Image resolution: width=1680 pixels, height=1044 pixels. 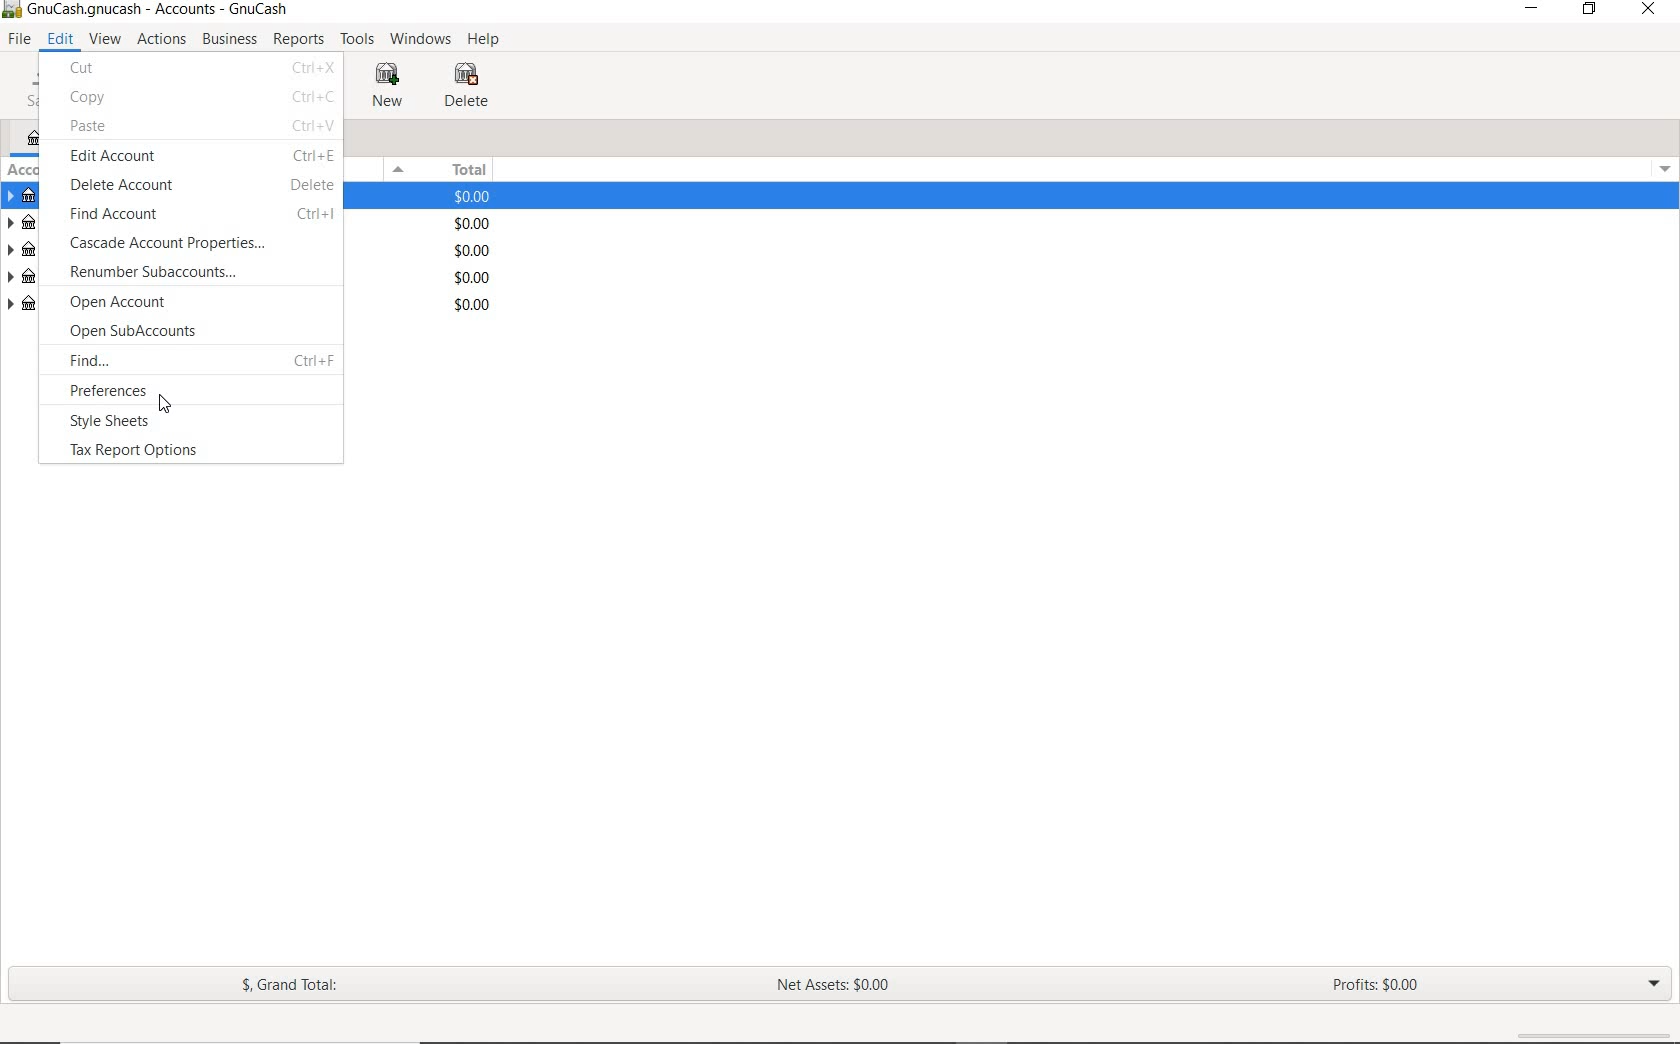 I want to click on FIND, so click(x=200, y=359).